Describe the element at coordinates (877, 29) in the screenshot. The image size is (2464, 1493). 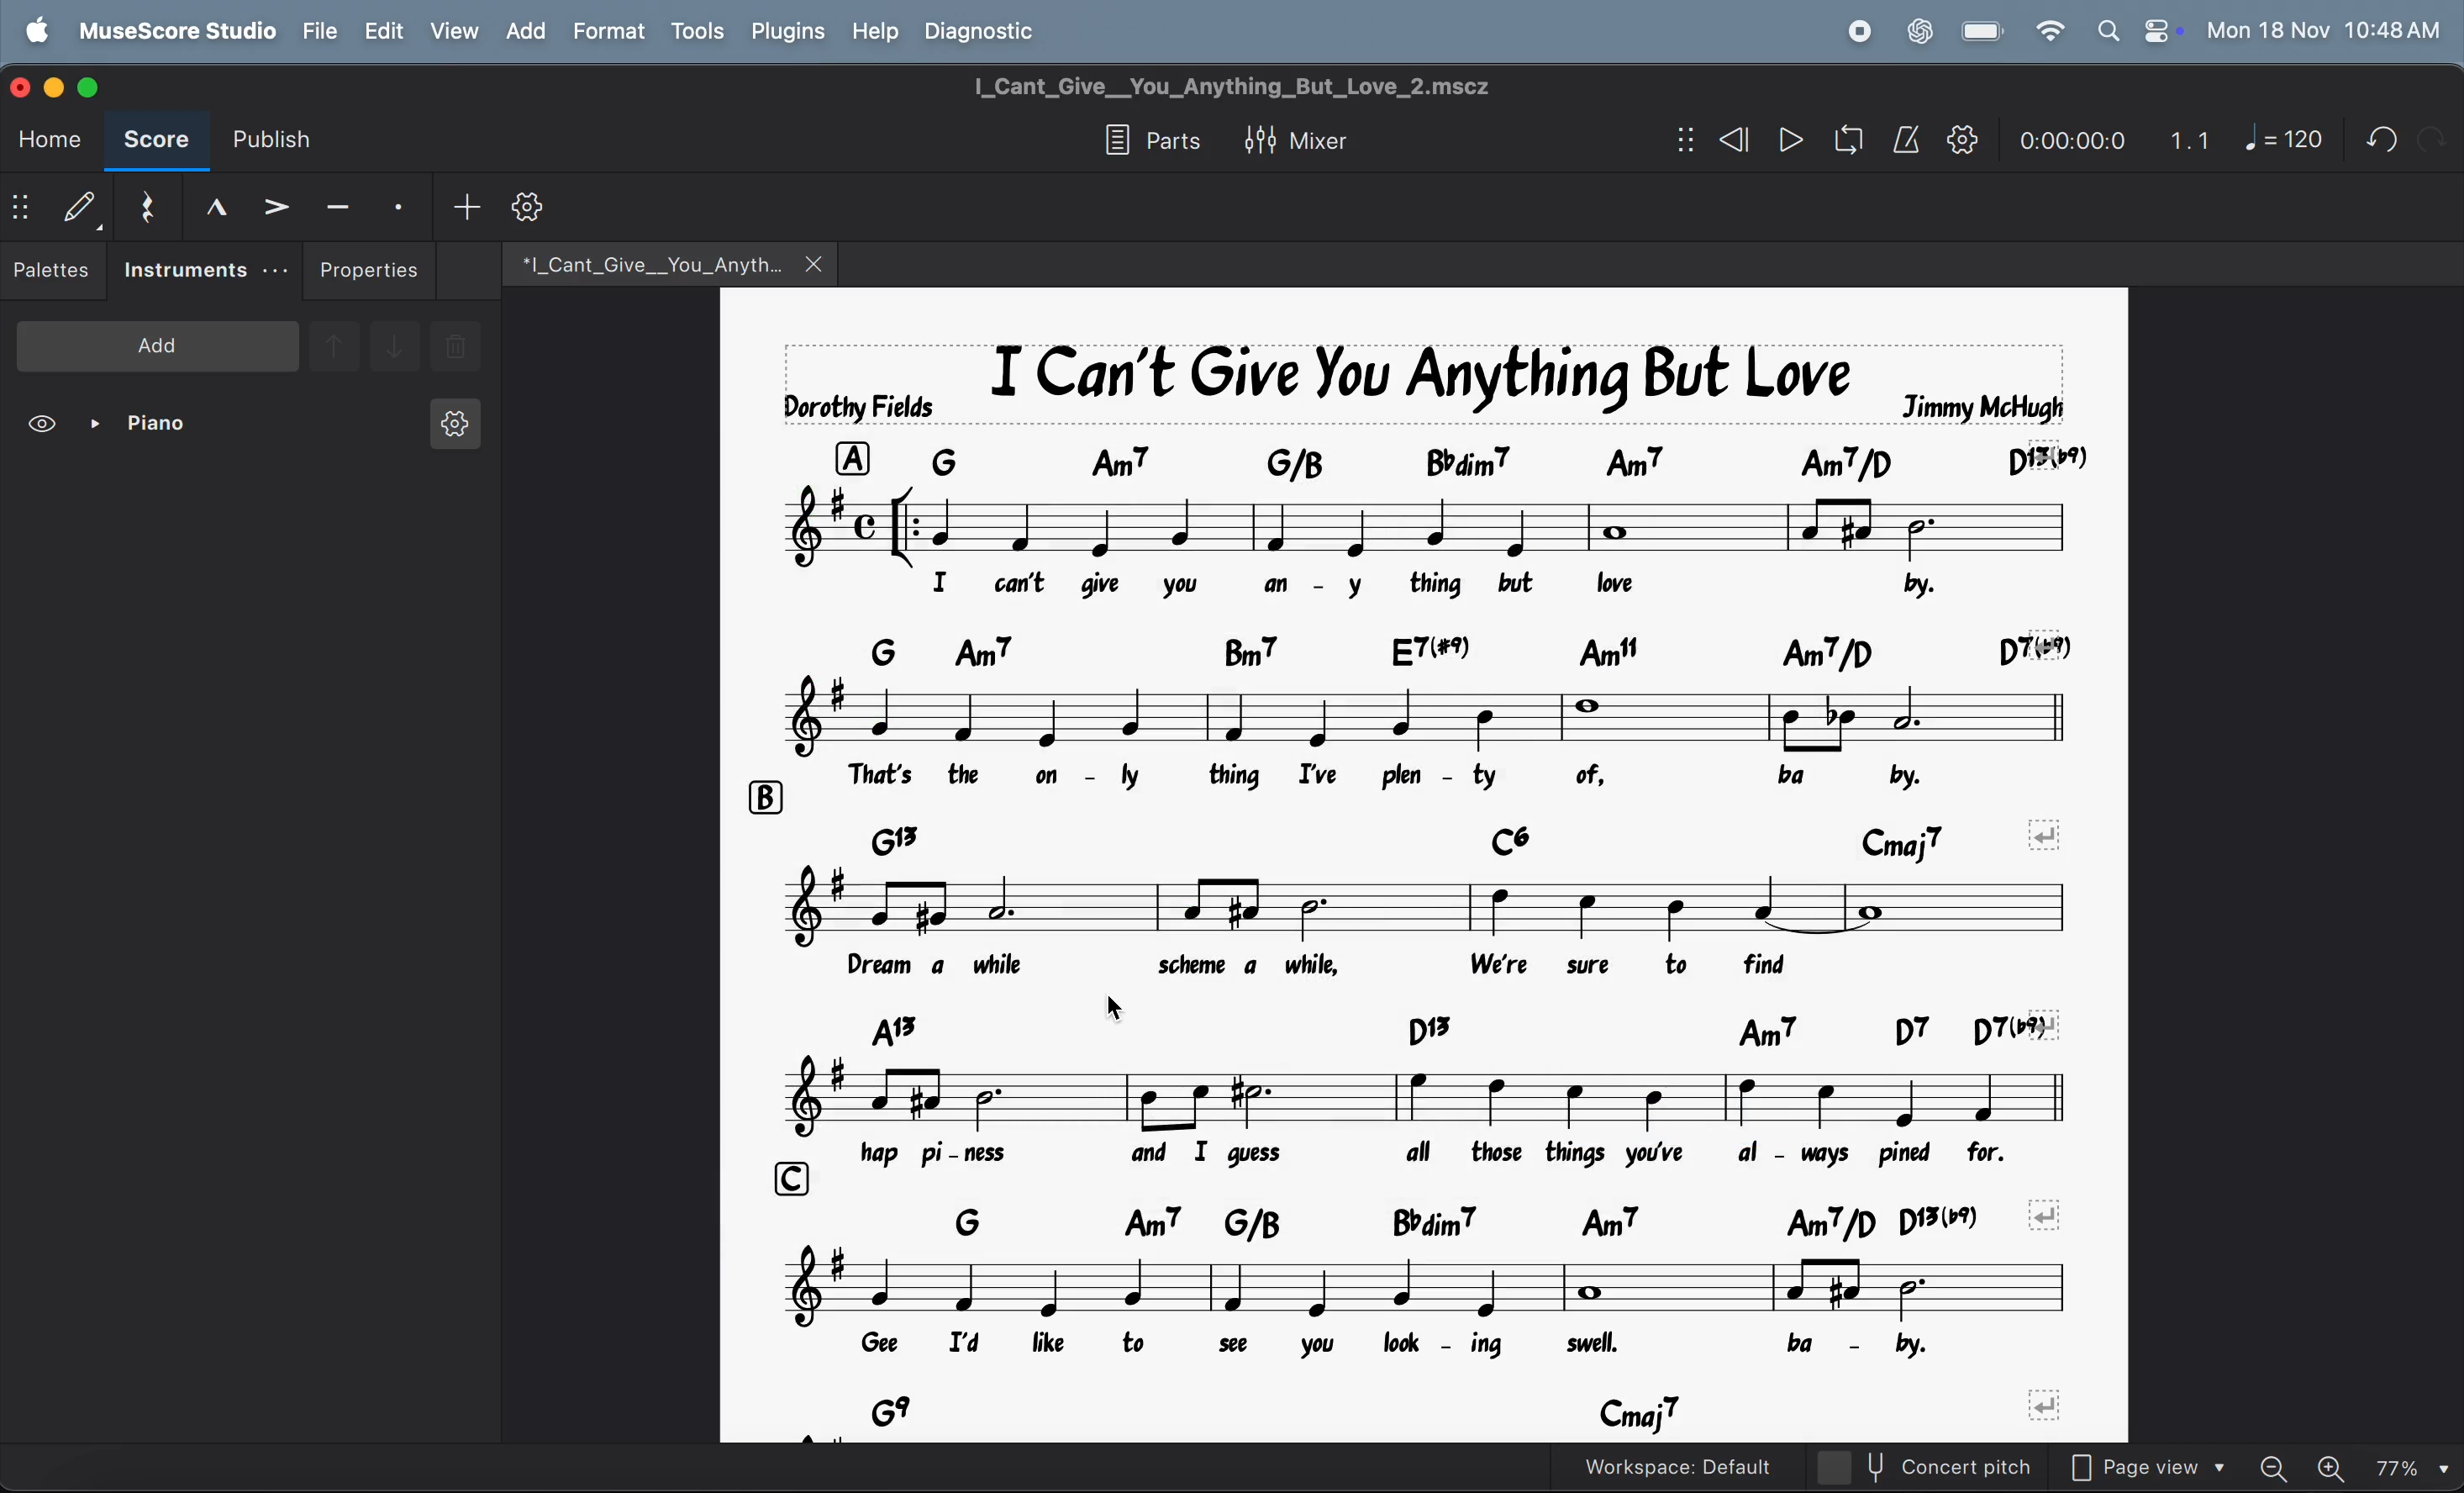
I see `help` at that location.